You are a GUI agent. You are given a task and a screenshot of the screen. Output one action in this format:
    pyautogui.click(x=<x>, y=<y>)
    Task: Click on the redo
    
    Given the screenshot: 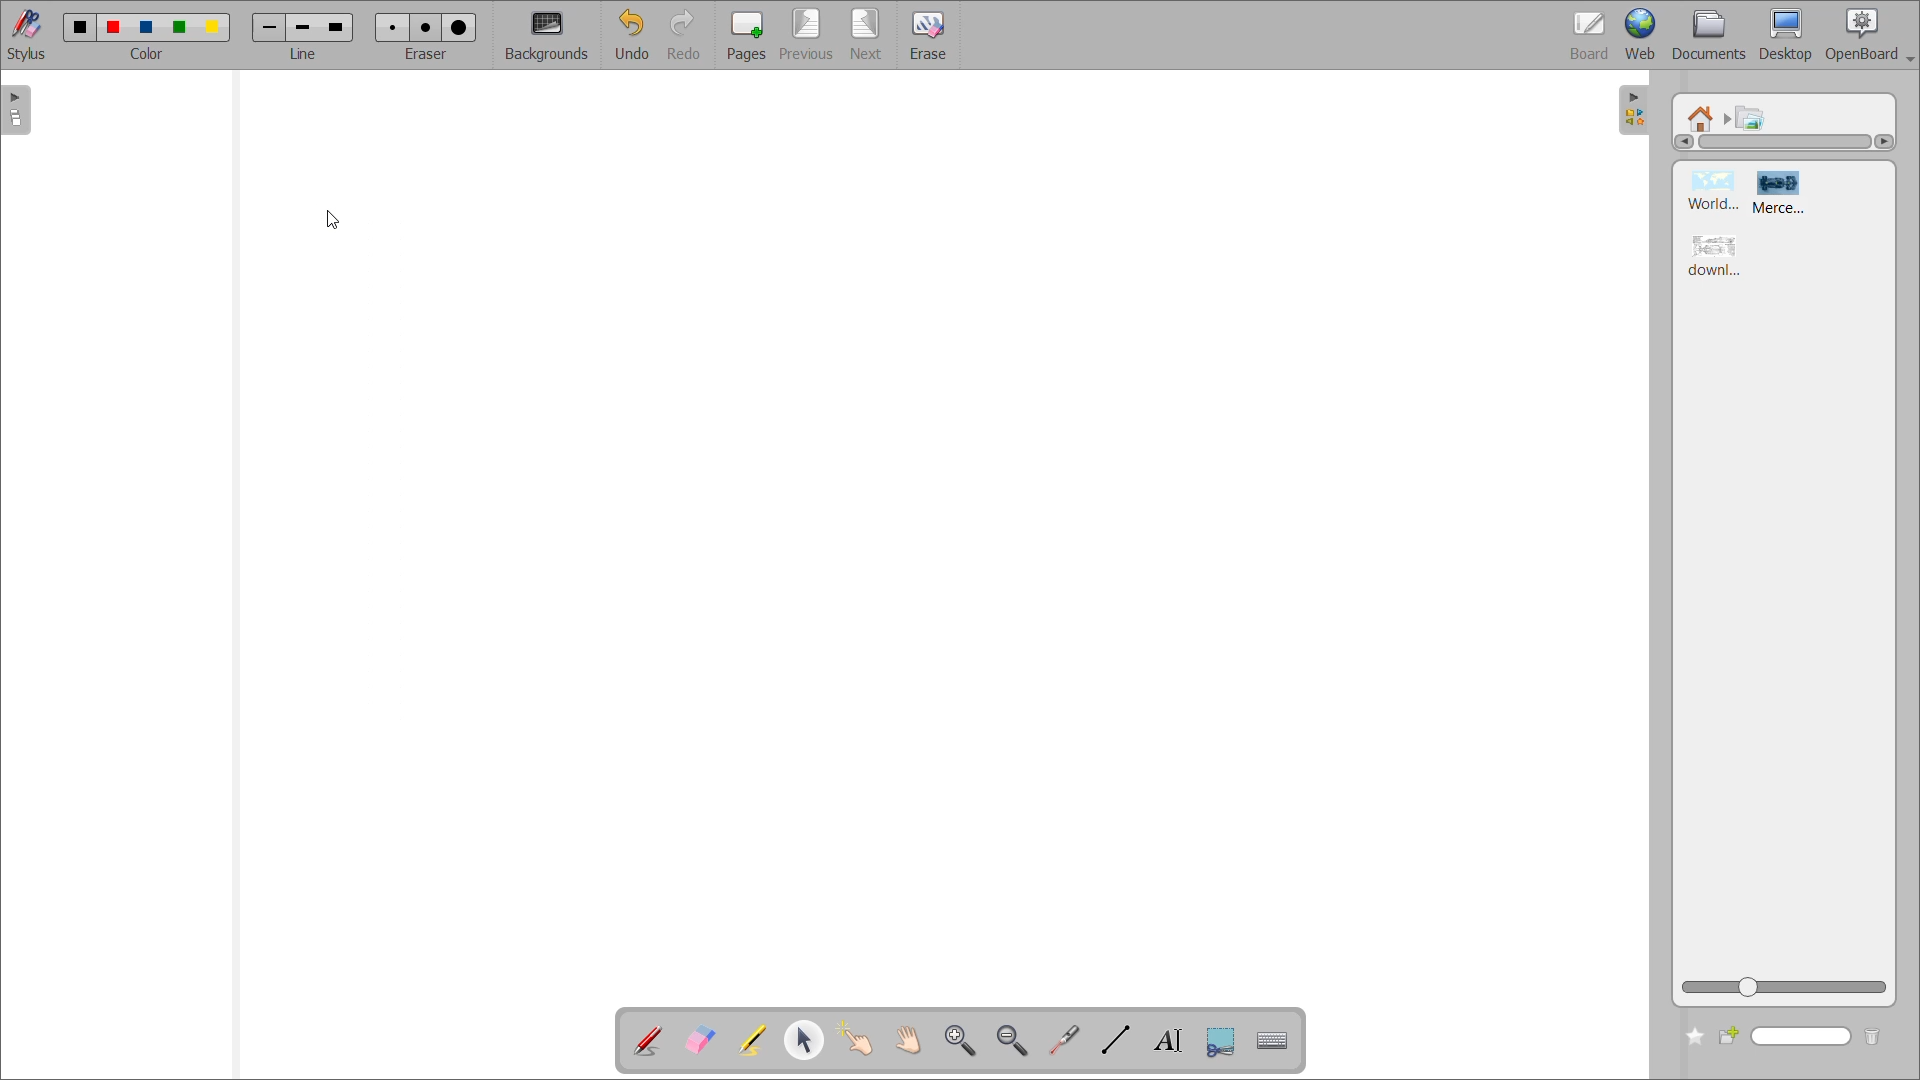 What is the action you would take?
    pyautogui.click(x=684, y=33)
    